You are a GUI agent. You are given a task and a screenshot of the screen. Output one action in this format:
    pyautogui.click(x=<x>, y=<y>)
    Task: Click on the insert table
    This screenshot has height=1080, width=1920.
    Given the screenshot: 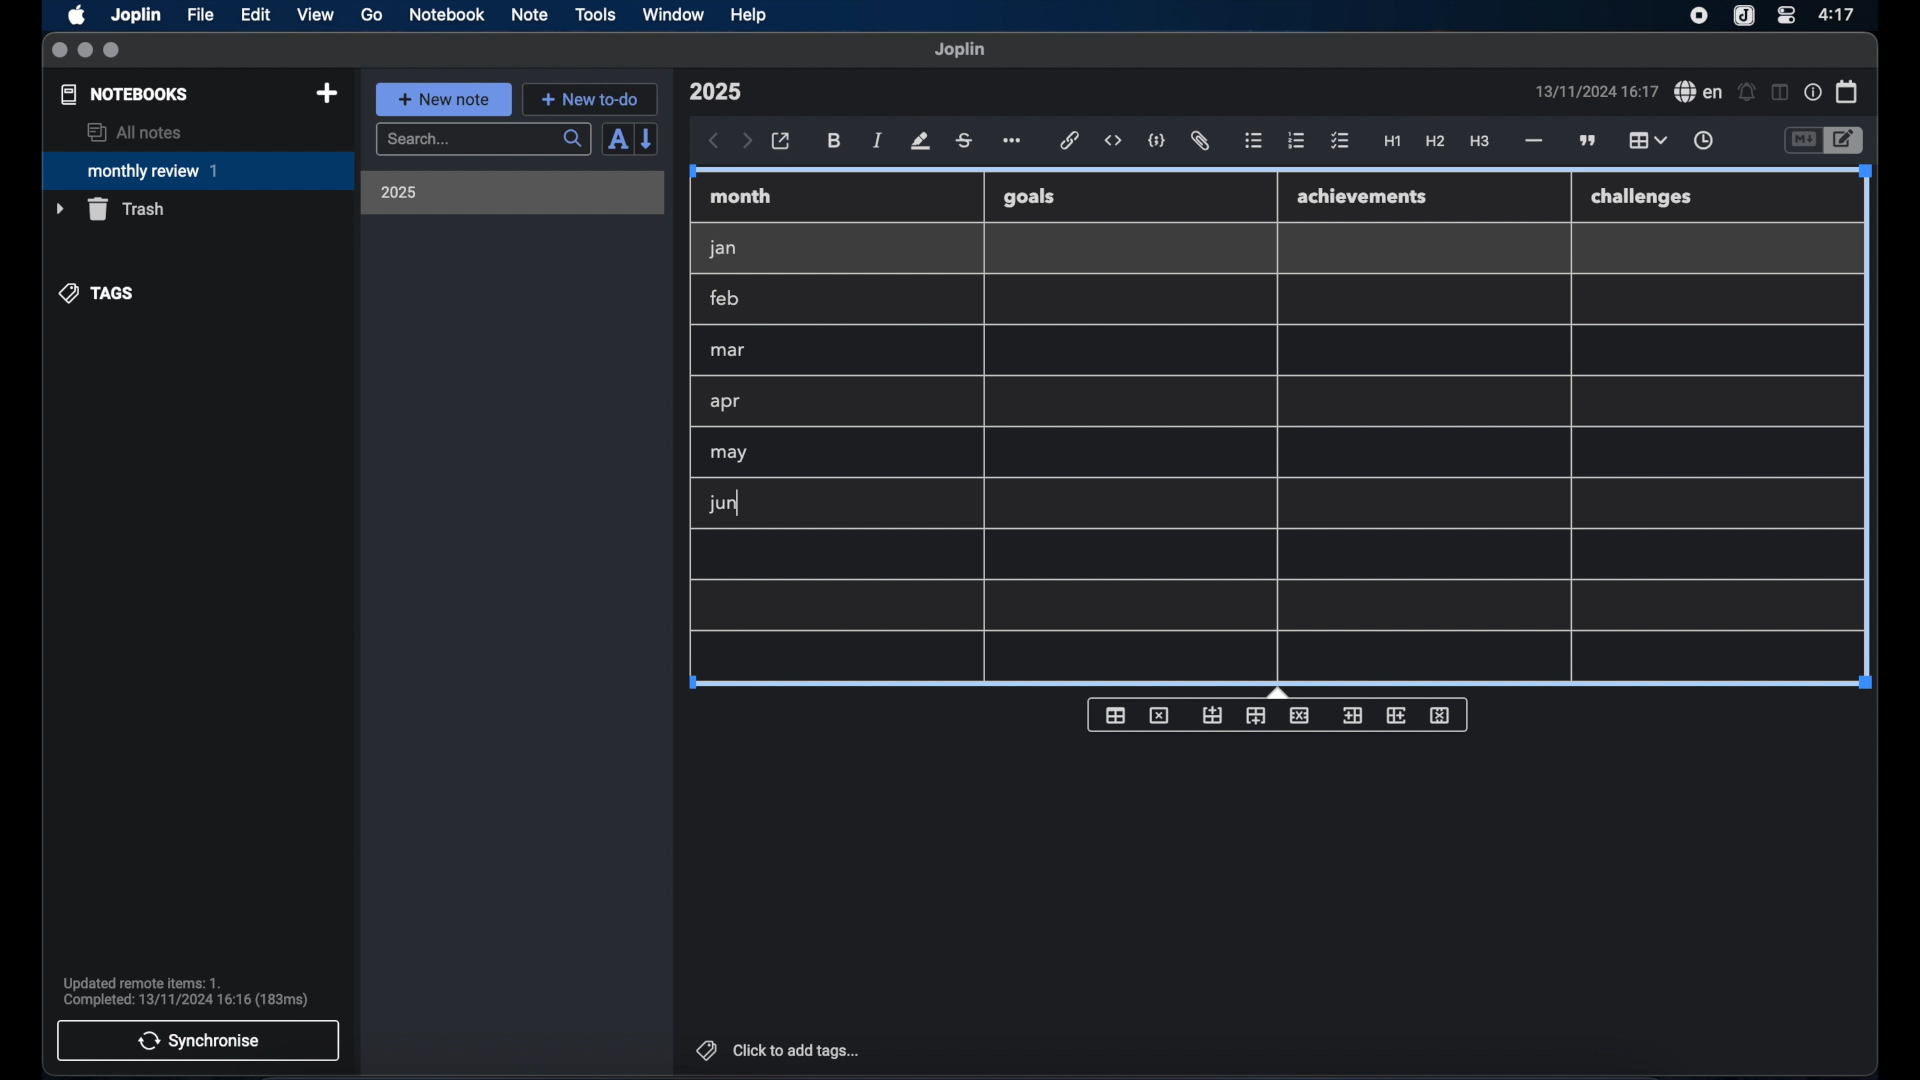 What is the action you would take?
    pyautogui.click(x=1115, y=715)
    